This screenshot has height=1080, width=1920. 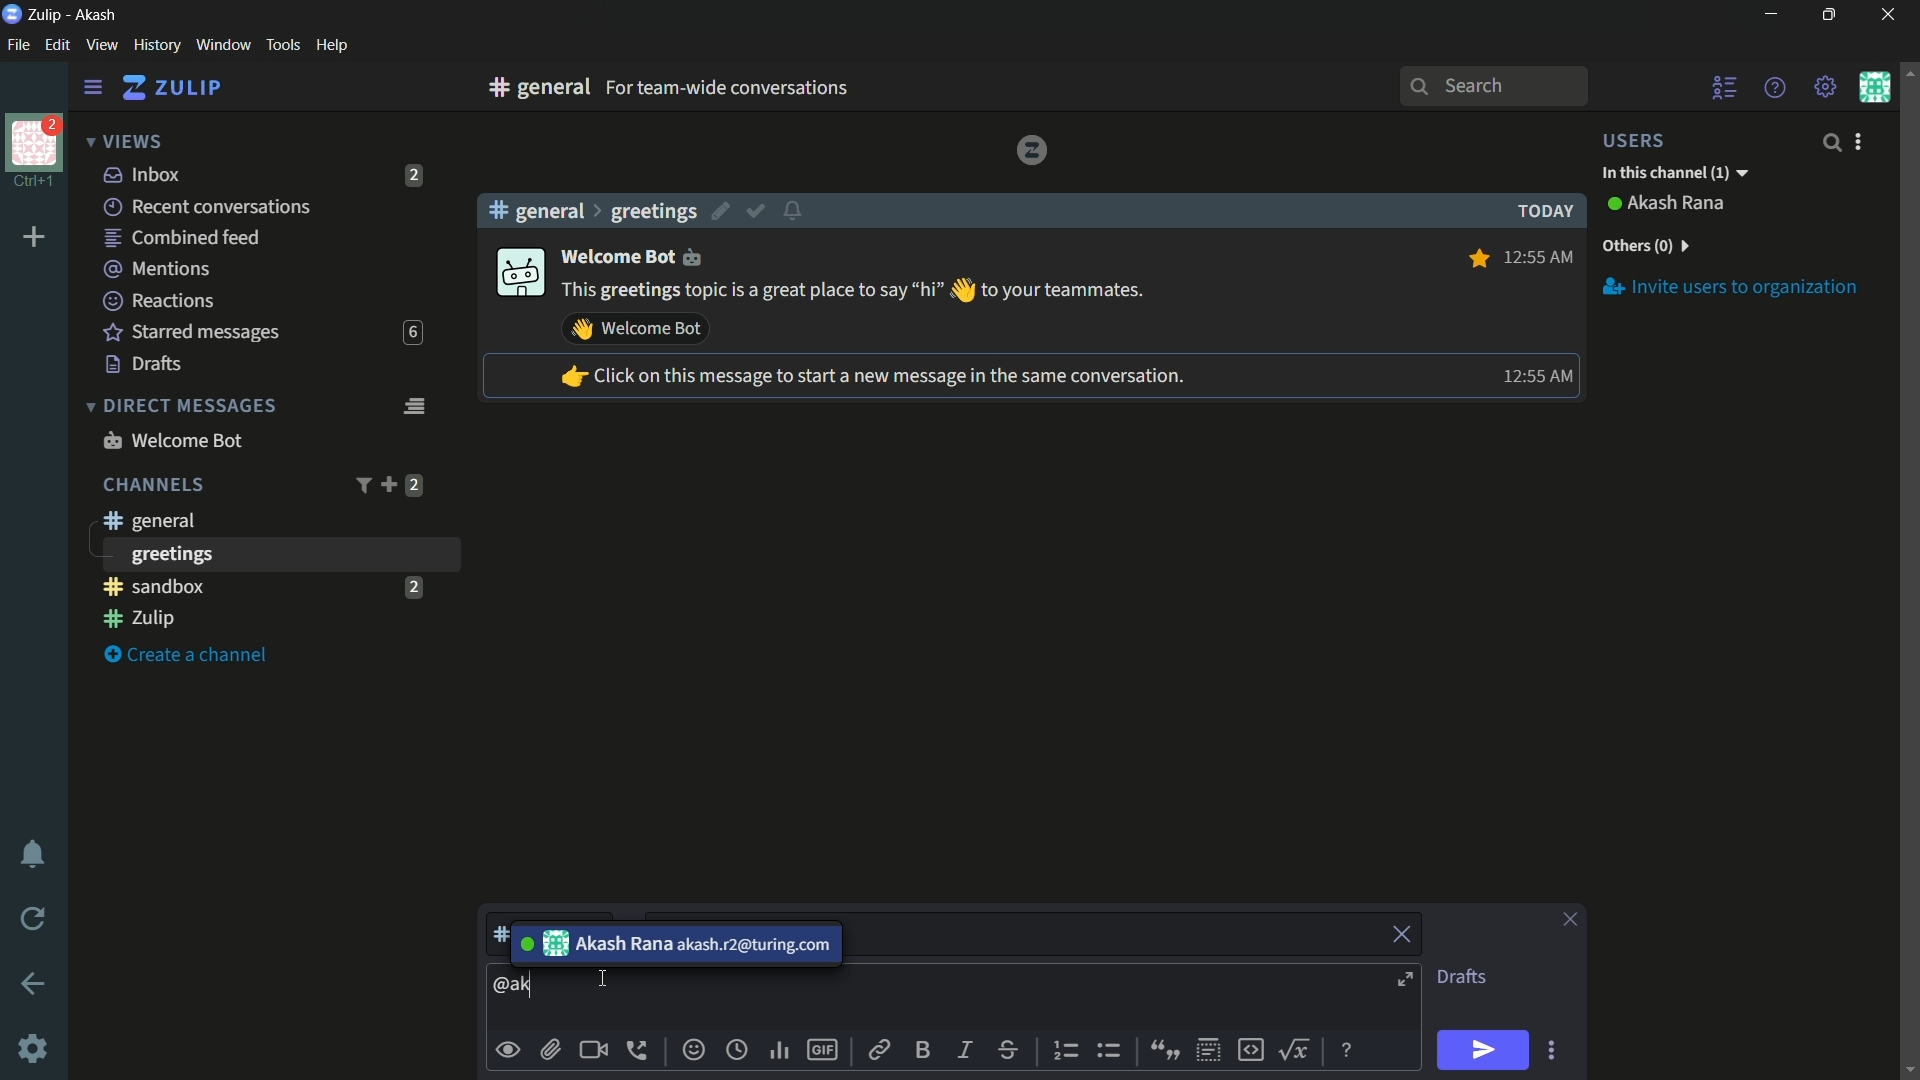 What do you see at coordinates (723, 214) in the screenshot?
I see `edit topic` at bounding box center [723, 214].